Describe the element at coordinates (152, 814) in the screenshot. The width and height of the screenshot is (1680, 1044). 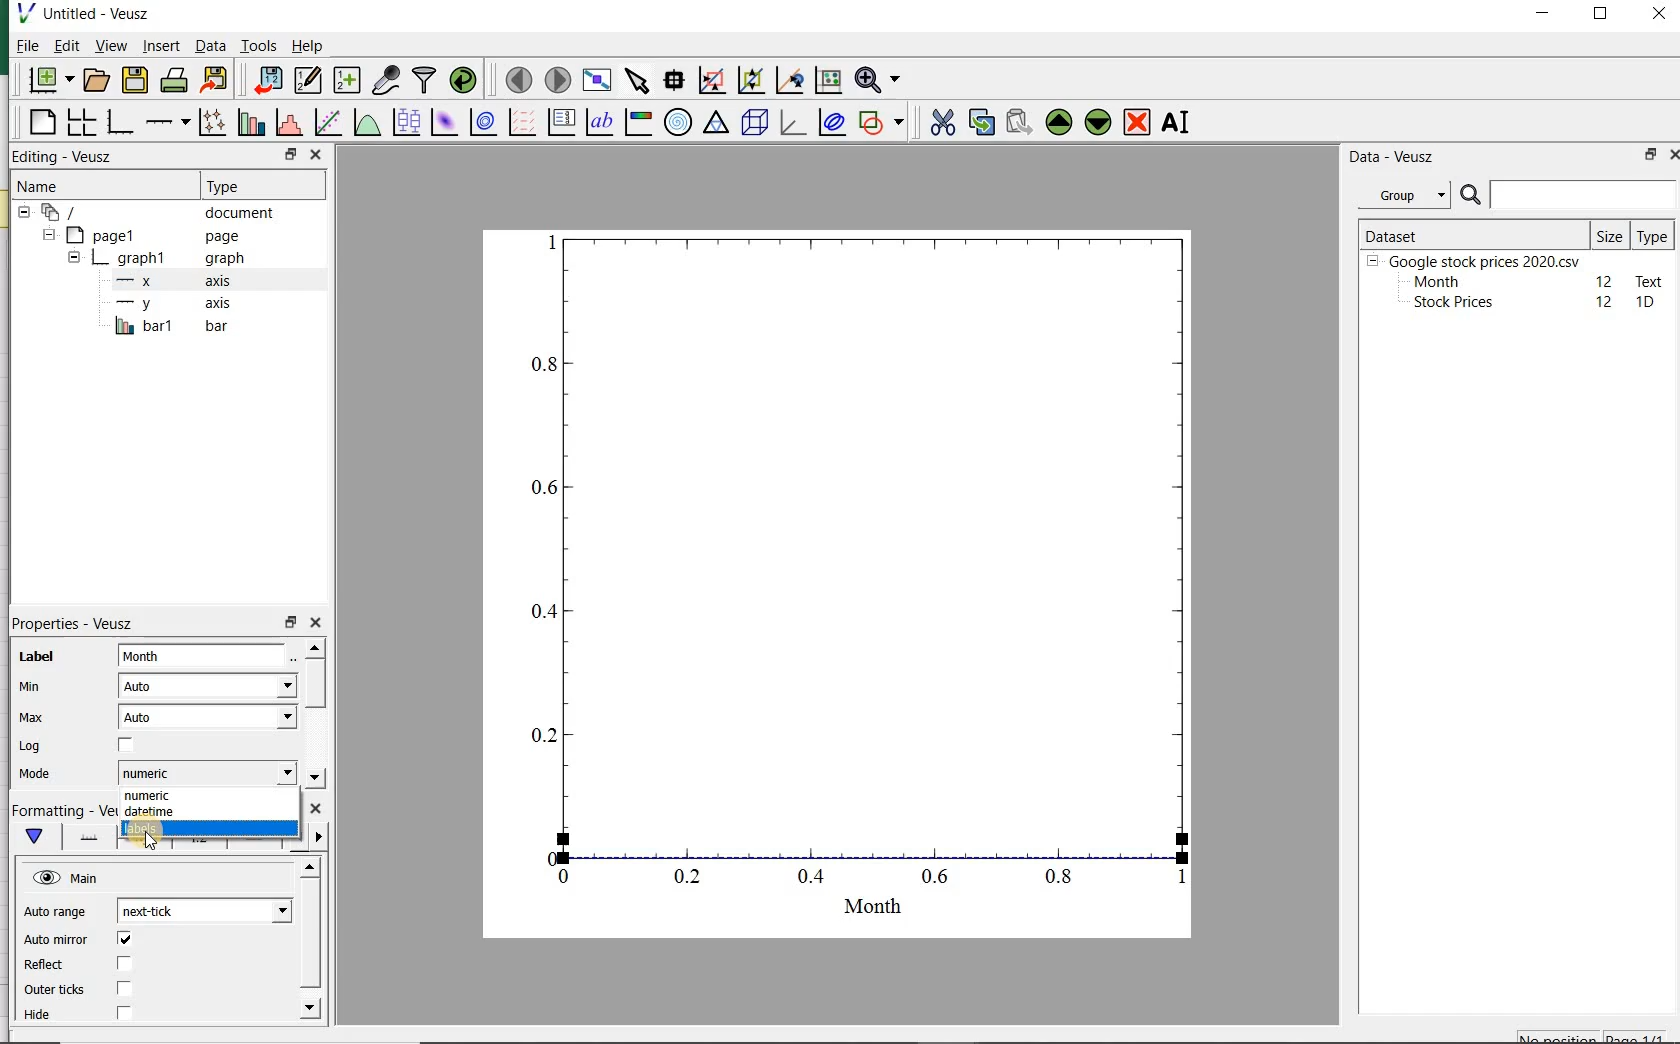
I see `datetime` at that location.